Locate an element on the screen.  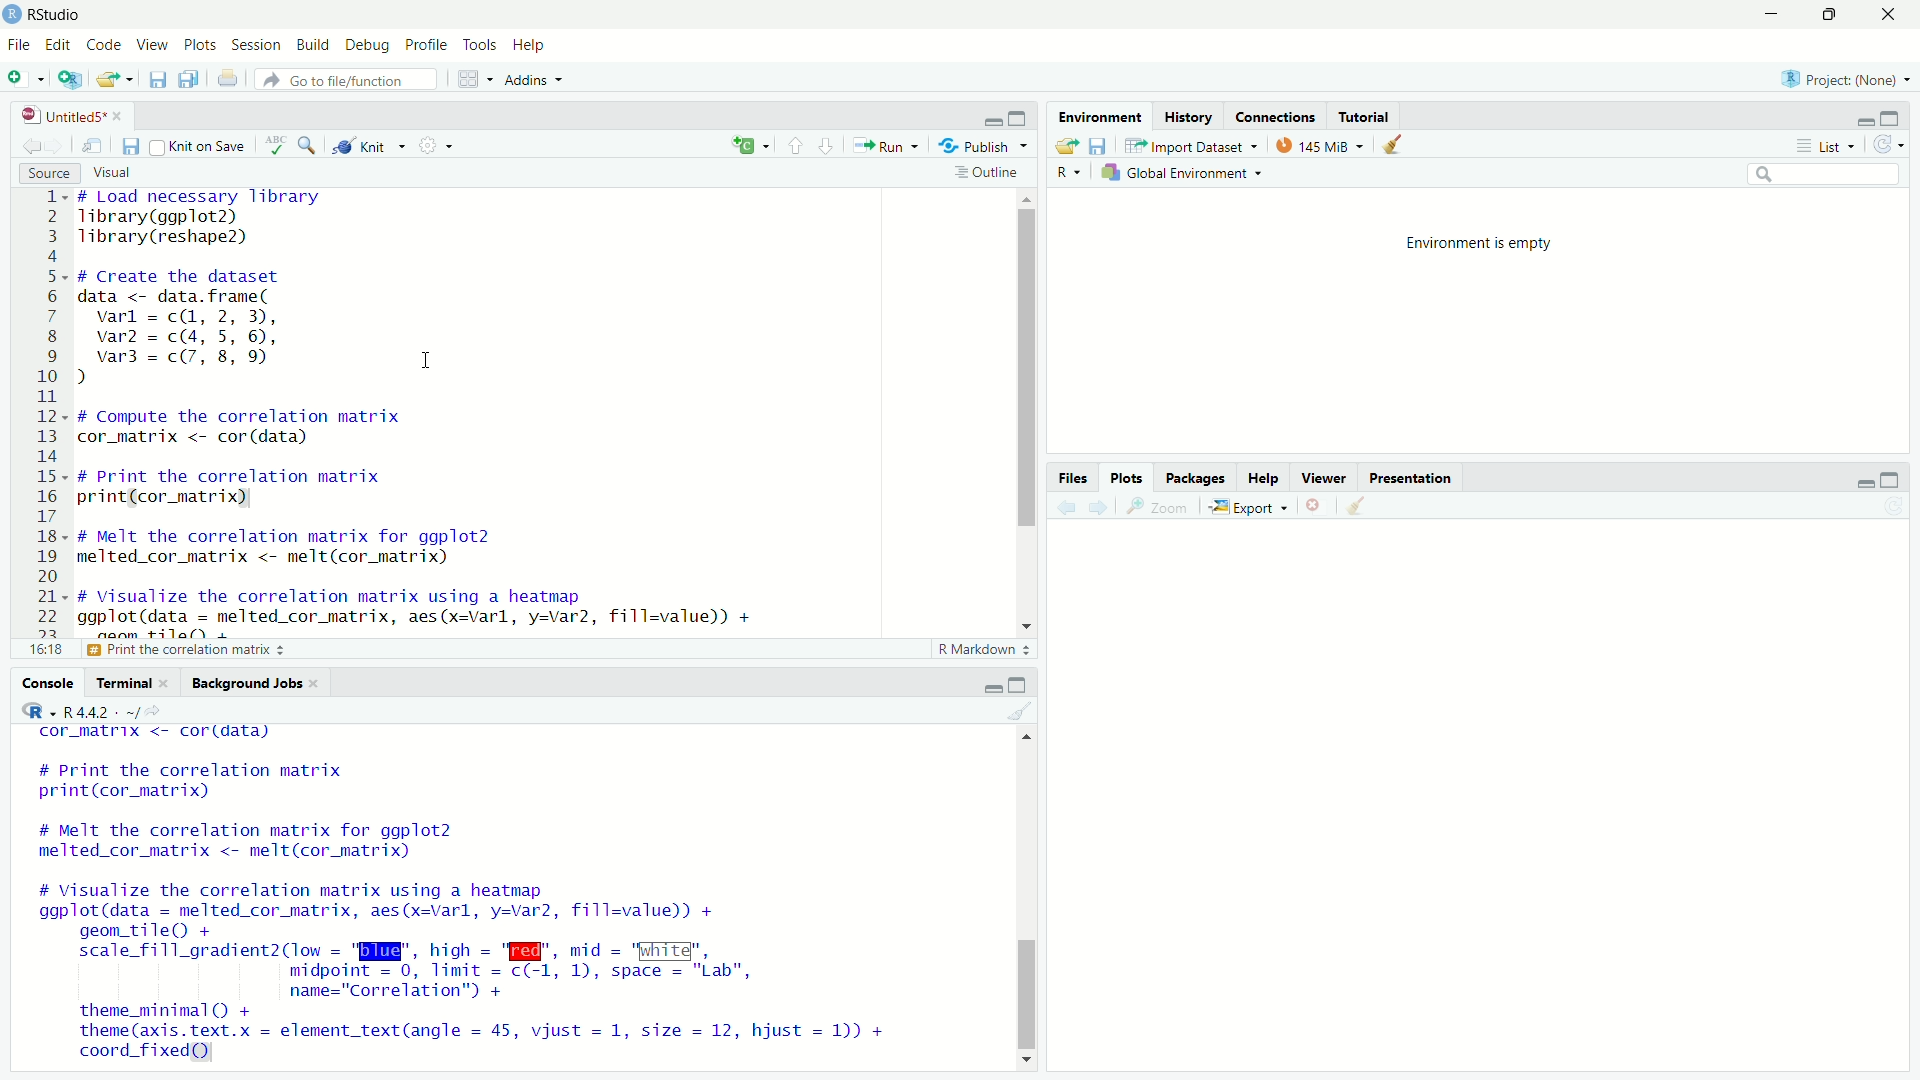
plots is located at coordinates (200, 45).